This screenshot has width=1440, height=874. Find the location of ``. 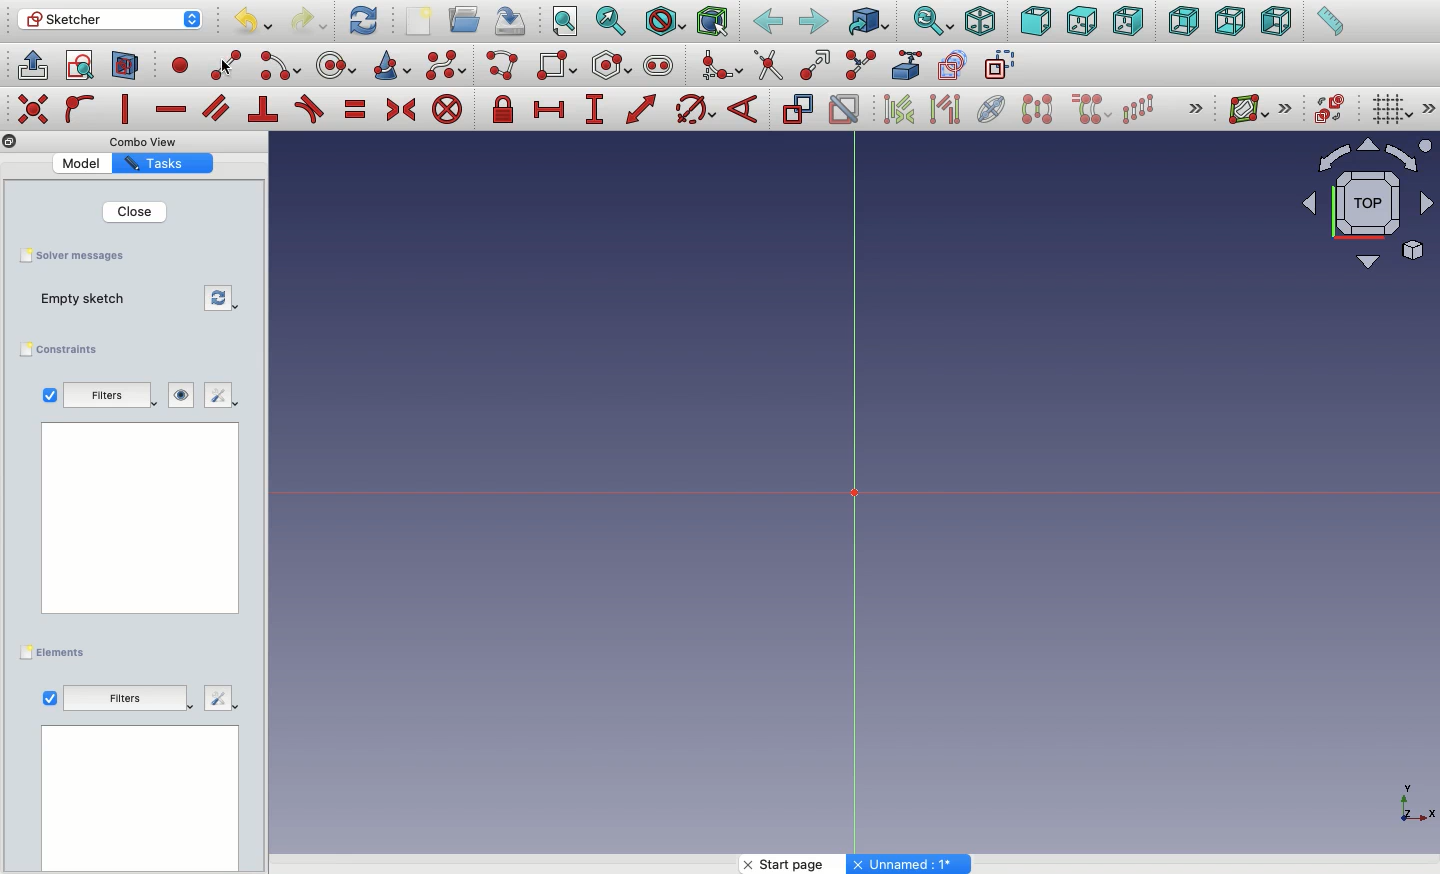

 is located at coordinates (134, 526).